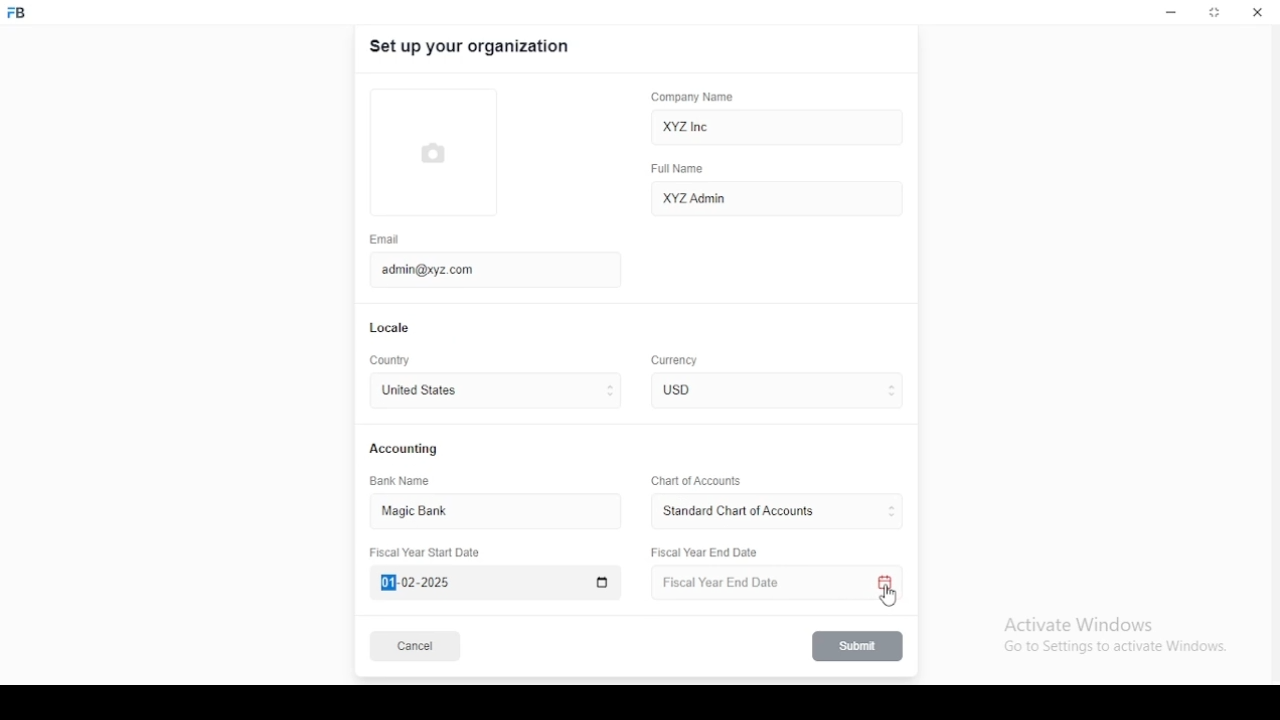 This screenshot has width=1280, height=720. Describe the element at coordinates (401, 481) in the screenshot. I see `bank name` at that location.